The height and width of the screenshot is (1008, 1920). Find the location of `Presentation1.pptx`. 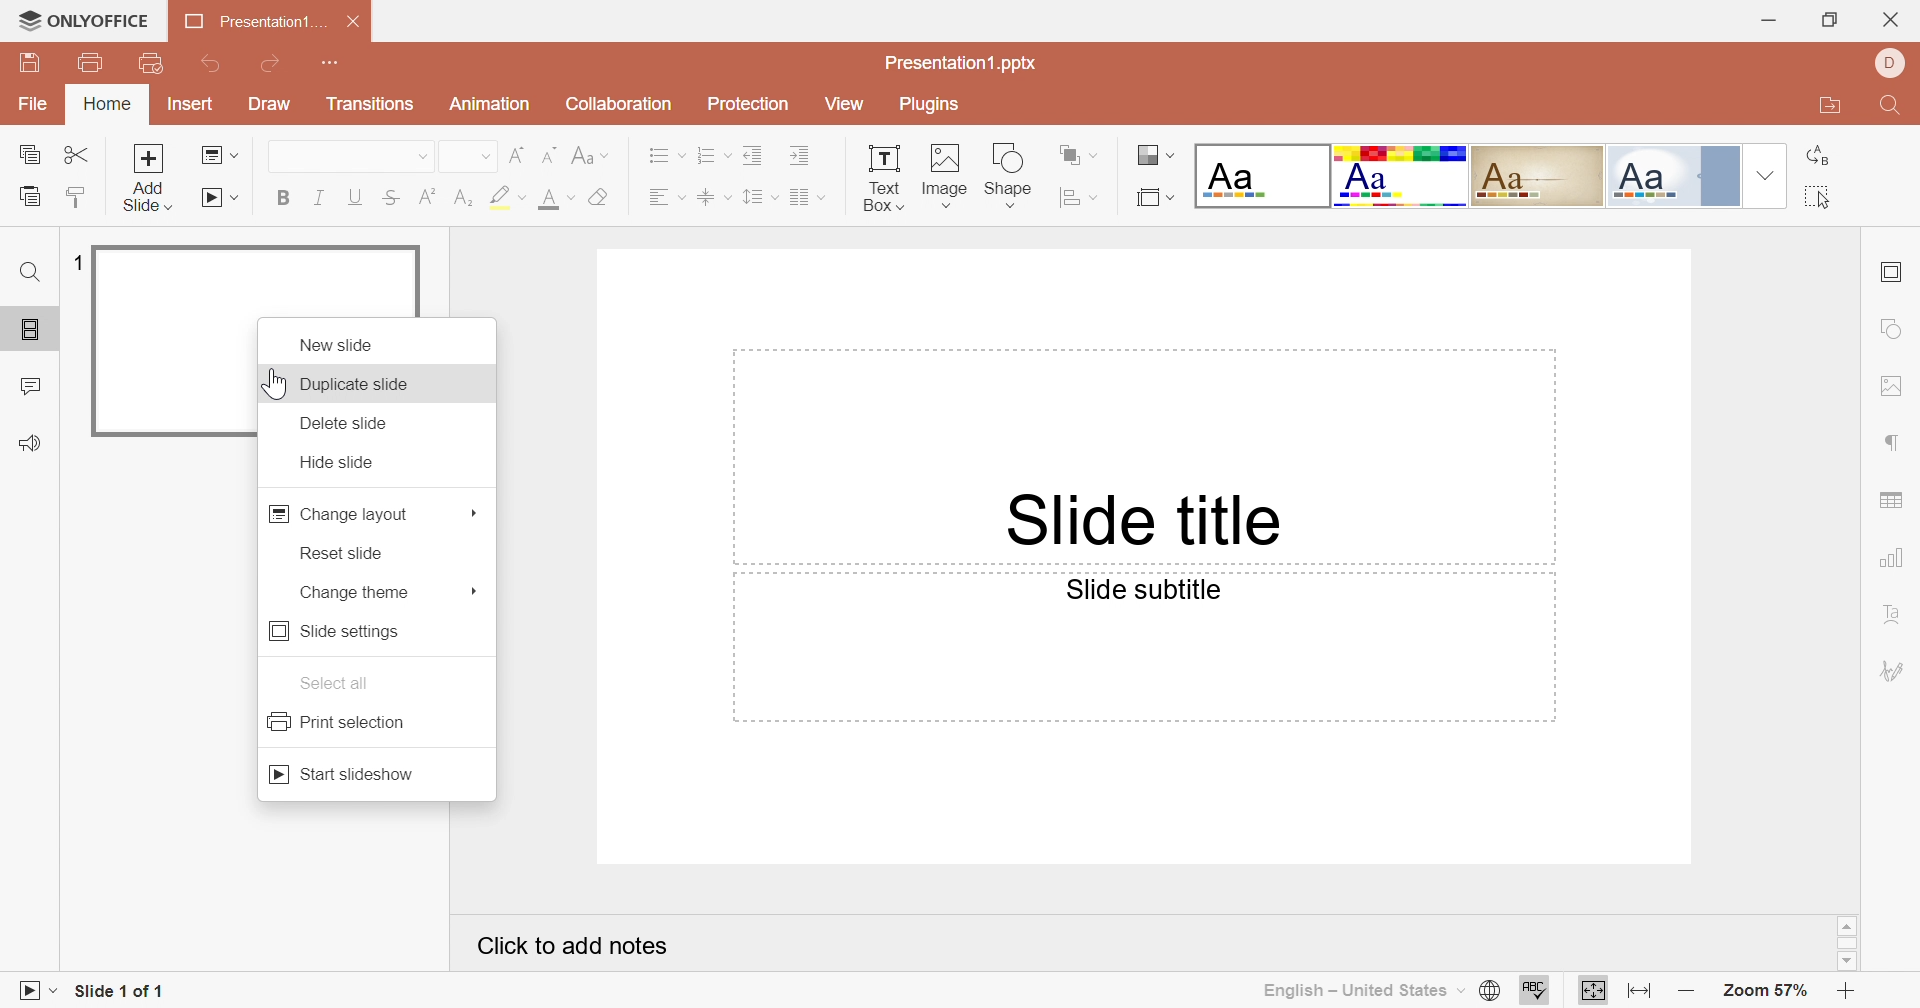

Presentation1.pptx is located at coordinates (962, 64).